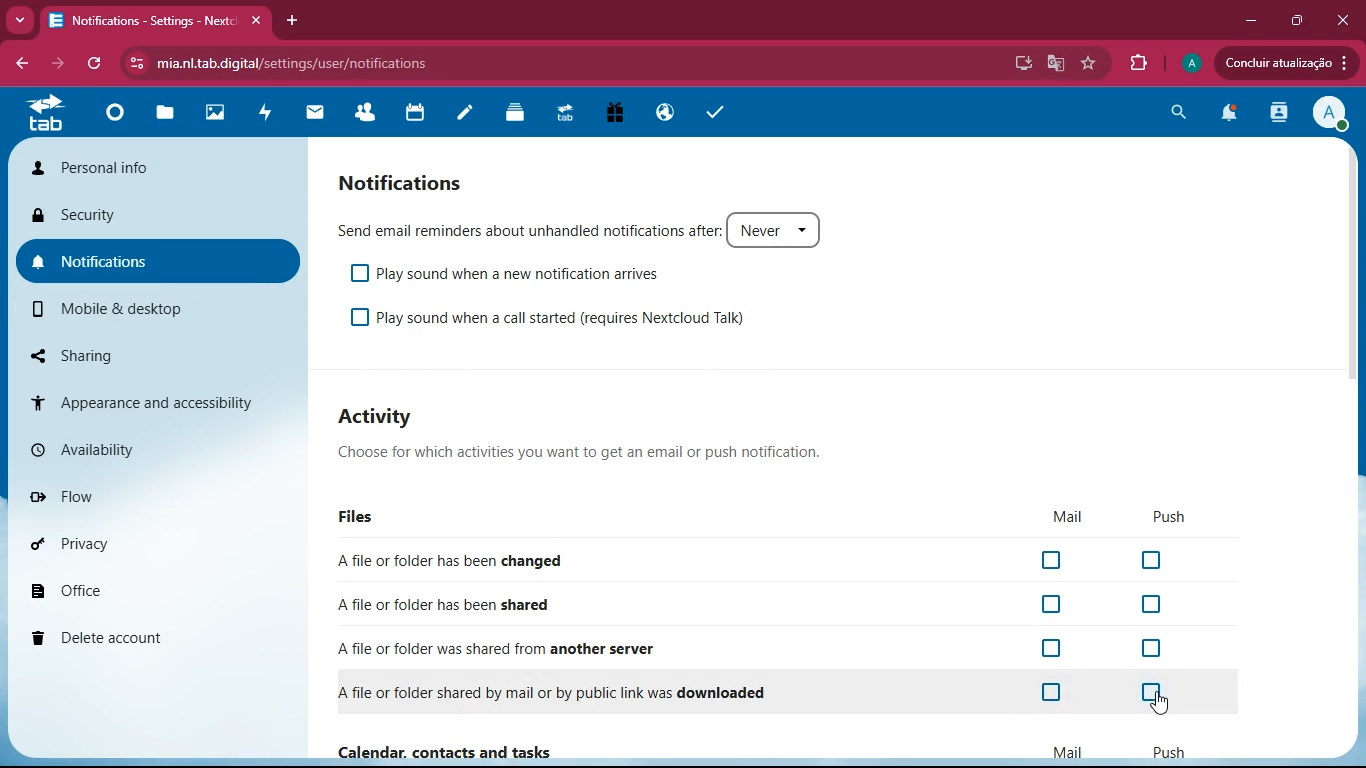  I want to click on more, so click(22, 20).